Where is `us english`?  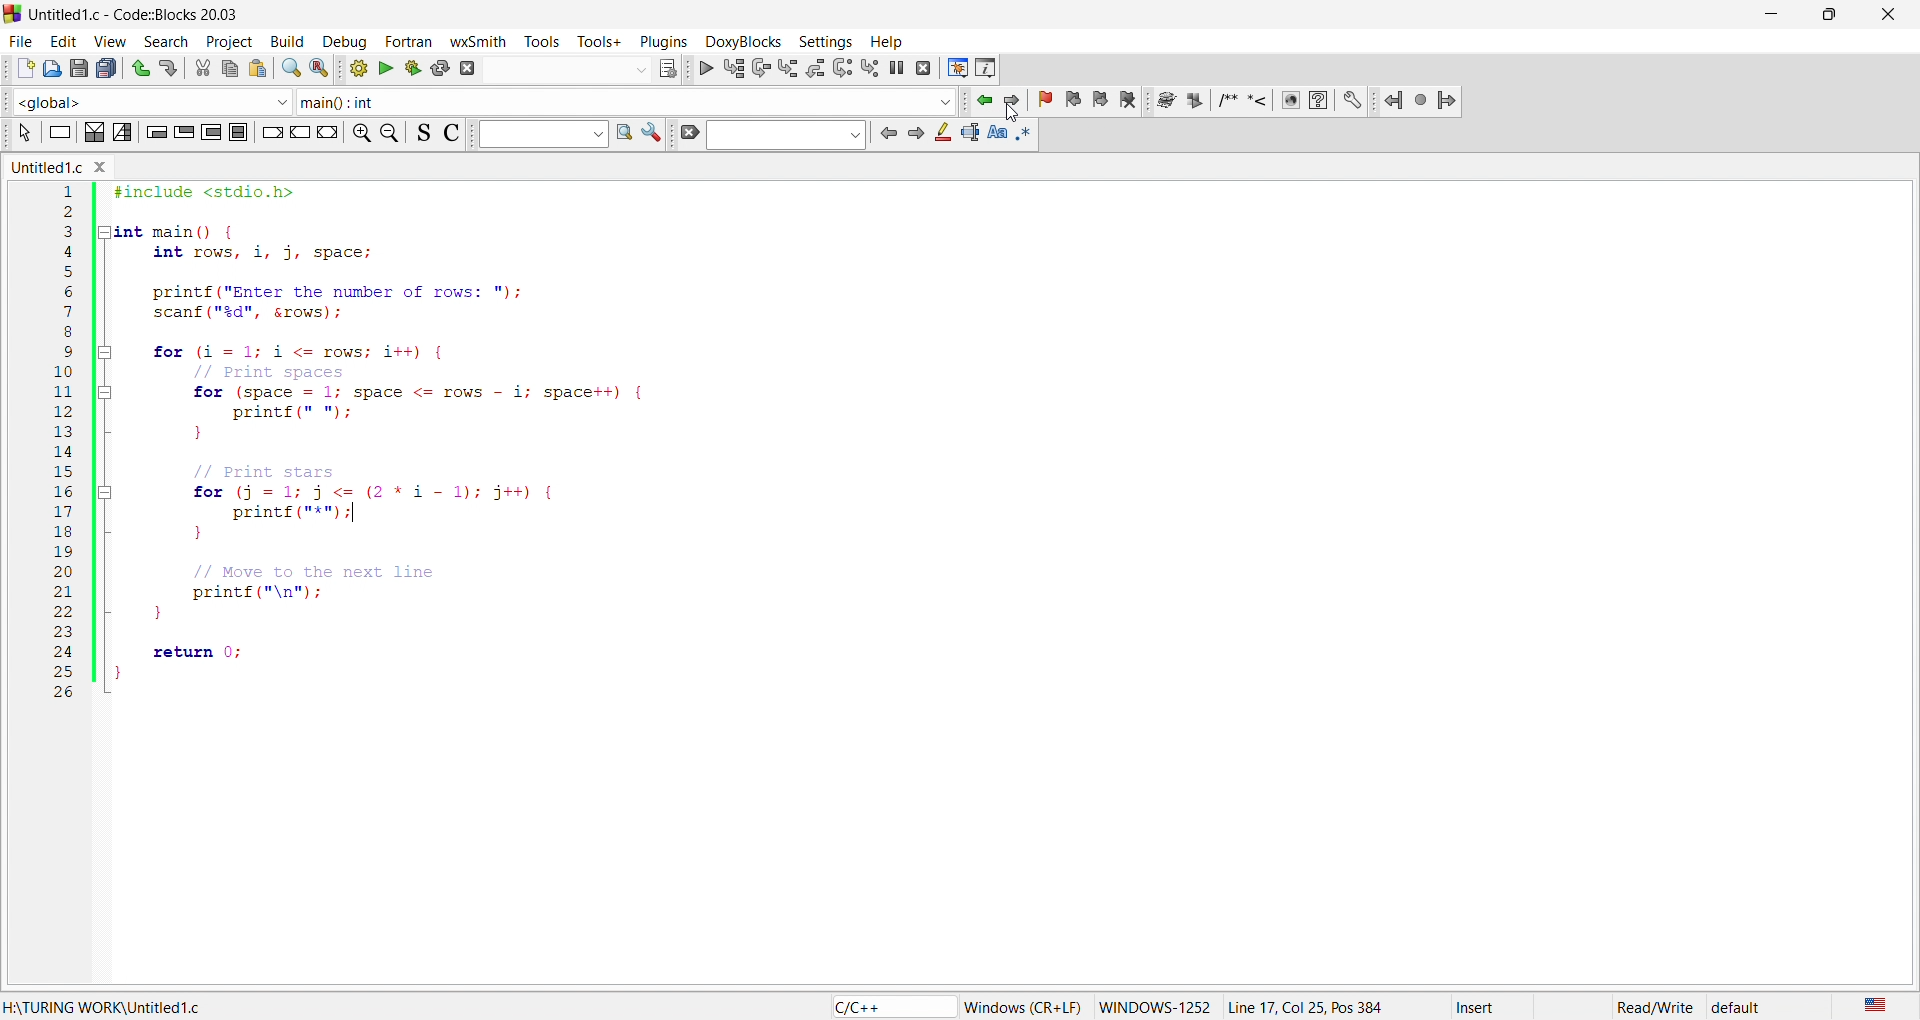 us english is located at coordinates (1864, 1004).